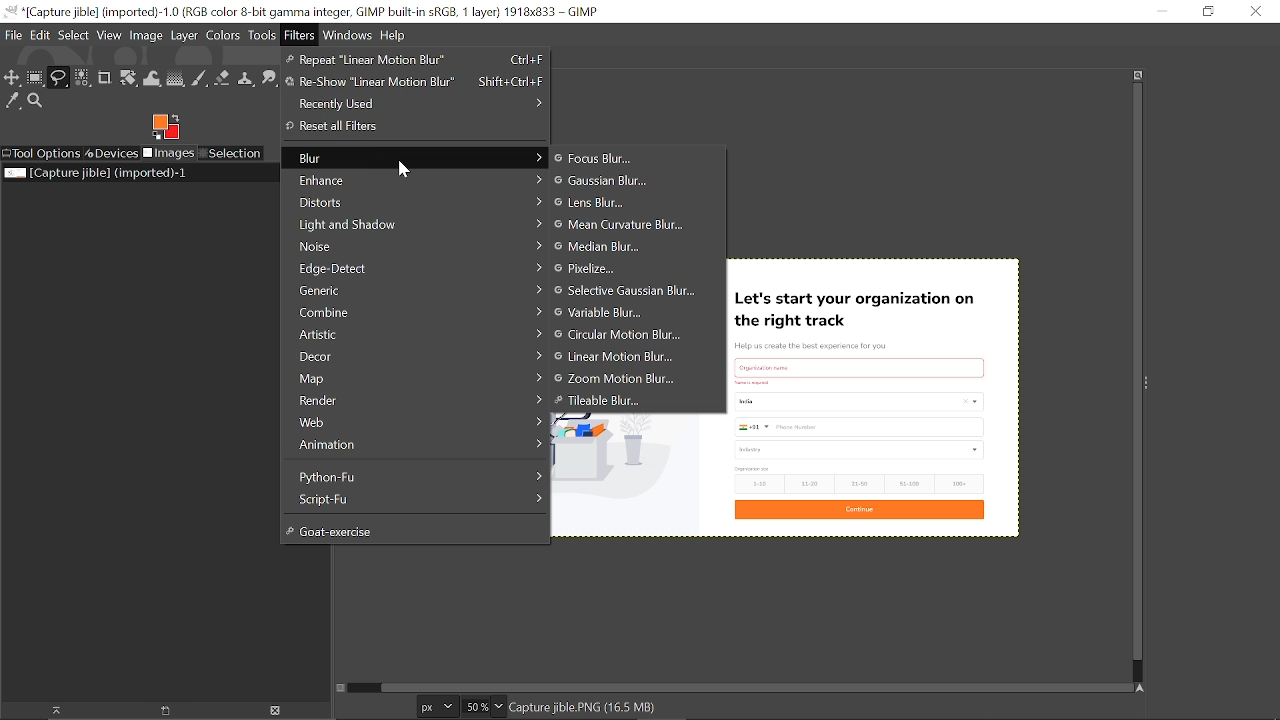 This screenshot has height=720, width=1280. I want to click on Current window, so click(304, 12).